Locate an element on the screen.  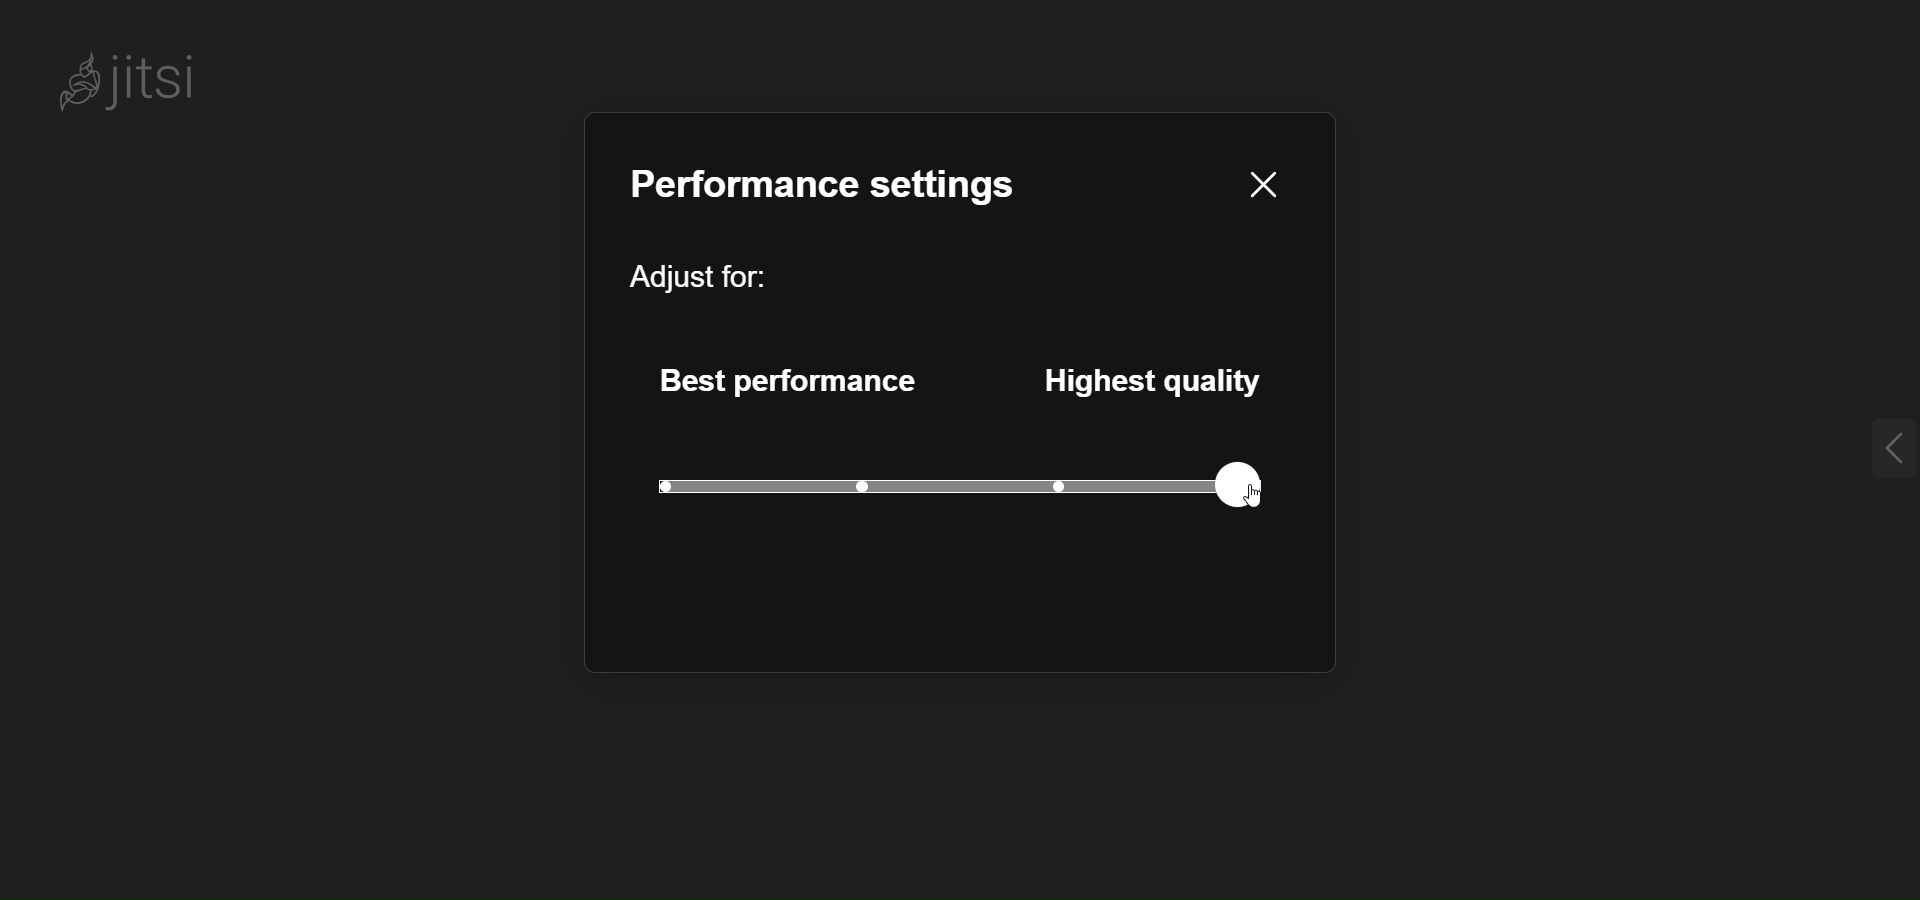
adjust for is located at coordinates (697, 270).